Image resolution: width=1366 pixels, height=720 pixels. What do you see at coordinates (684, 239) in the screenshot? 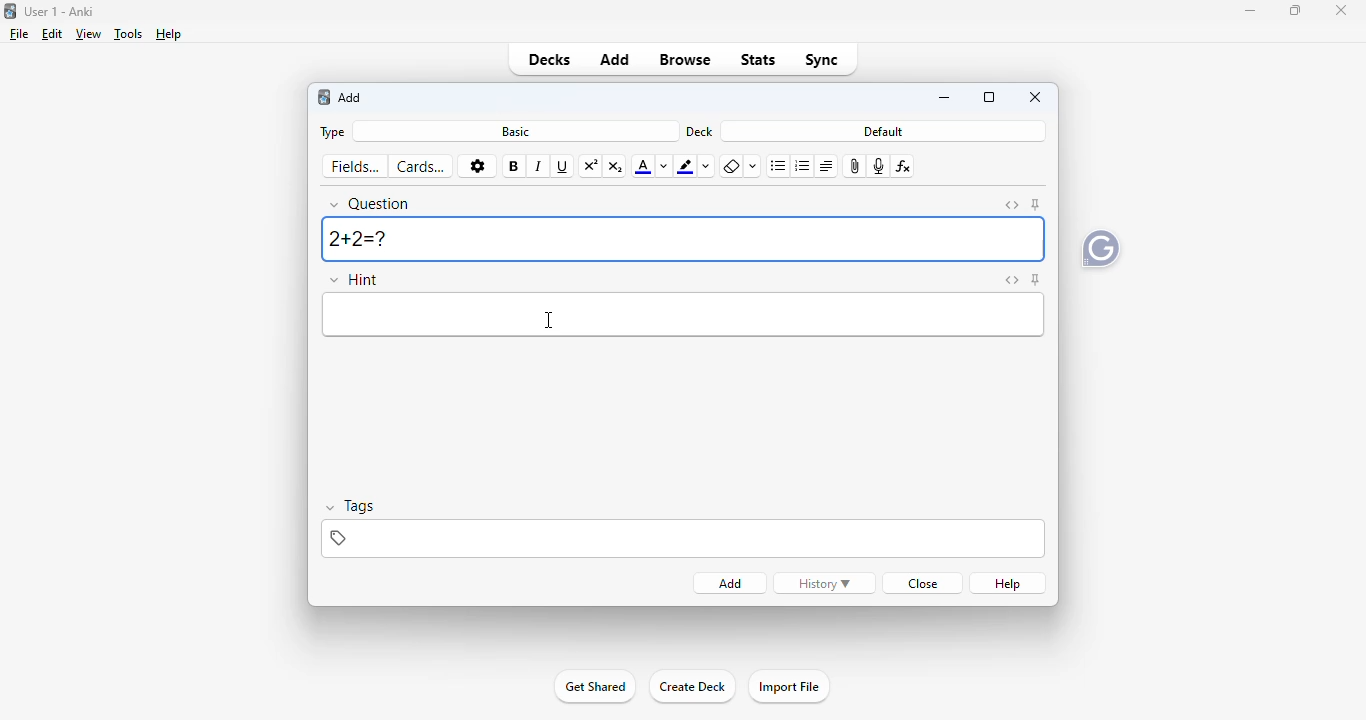
I see `2+2=?` at bounding box center [684, 239].